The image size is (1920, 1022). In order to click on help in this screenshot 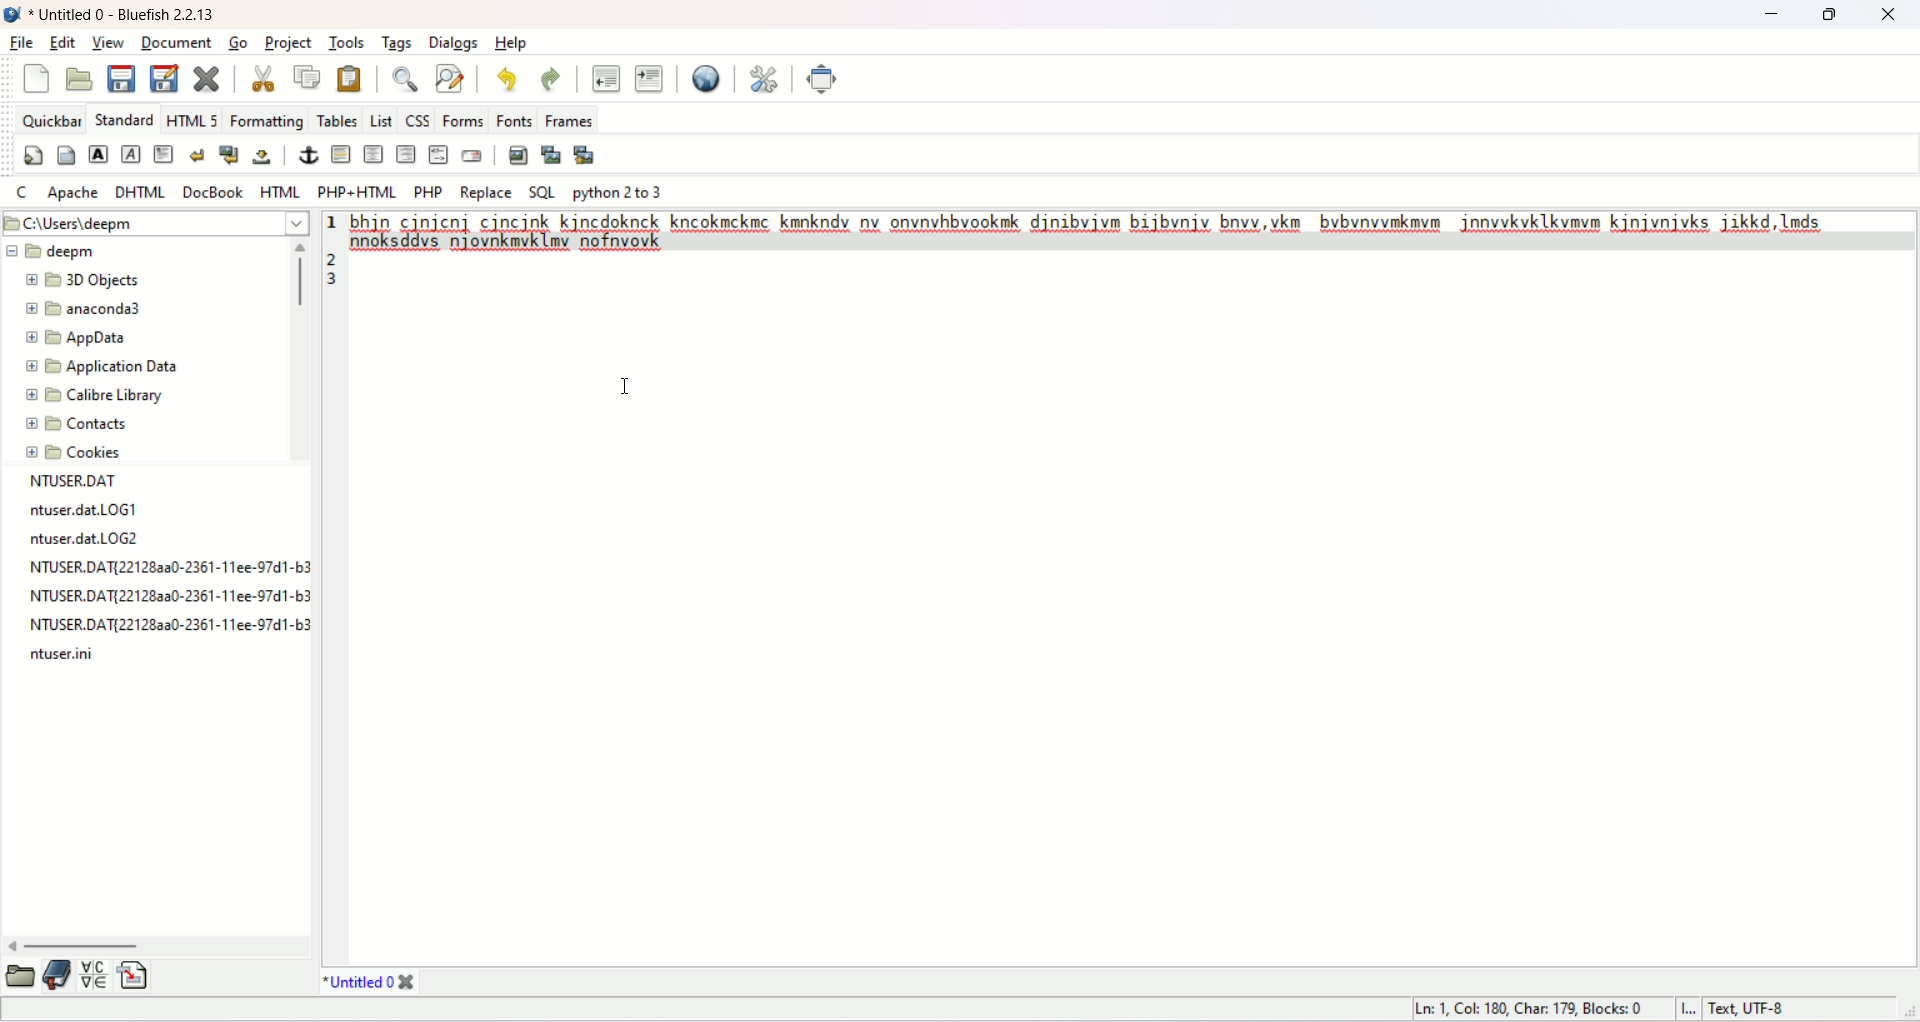, I will do `click(516, 44)`.